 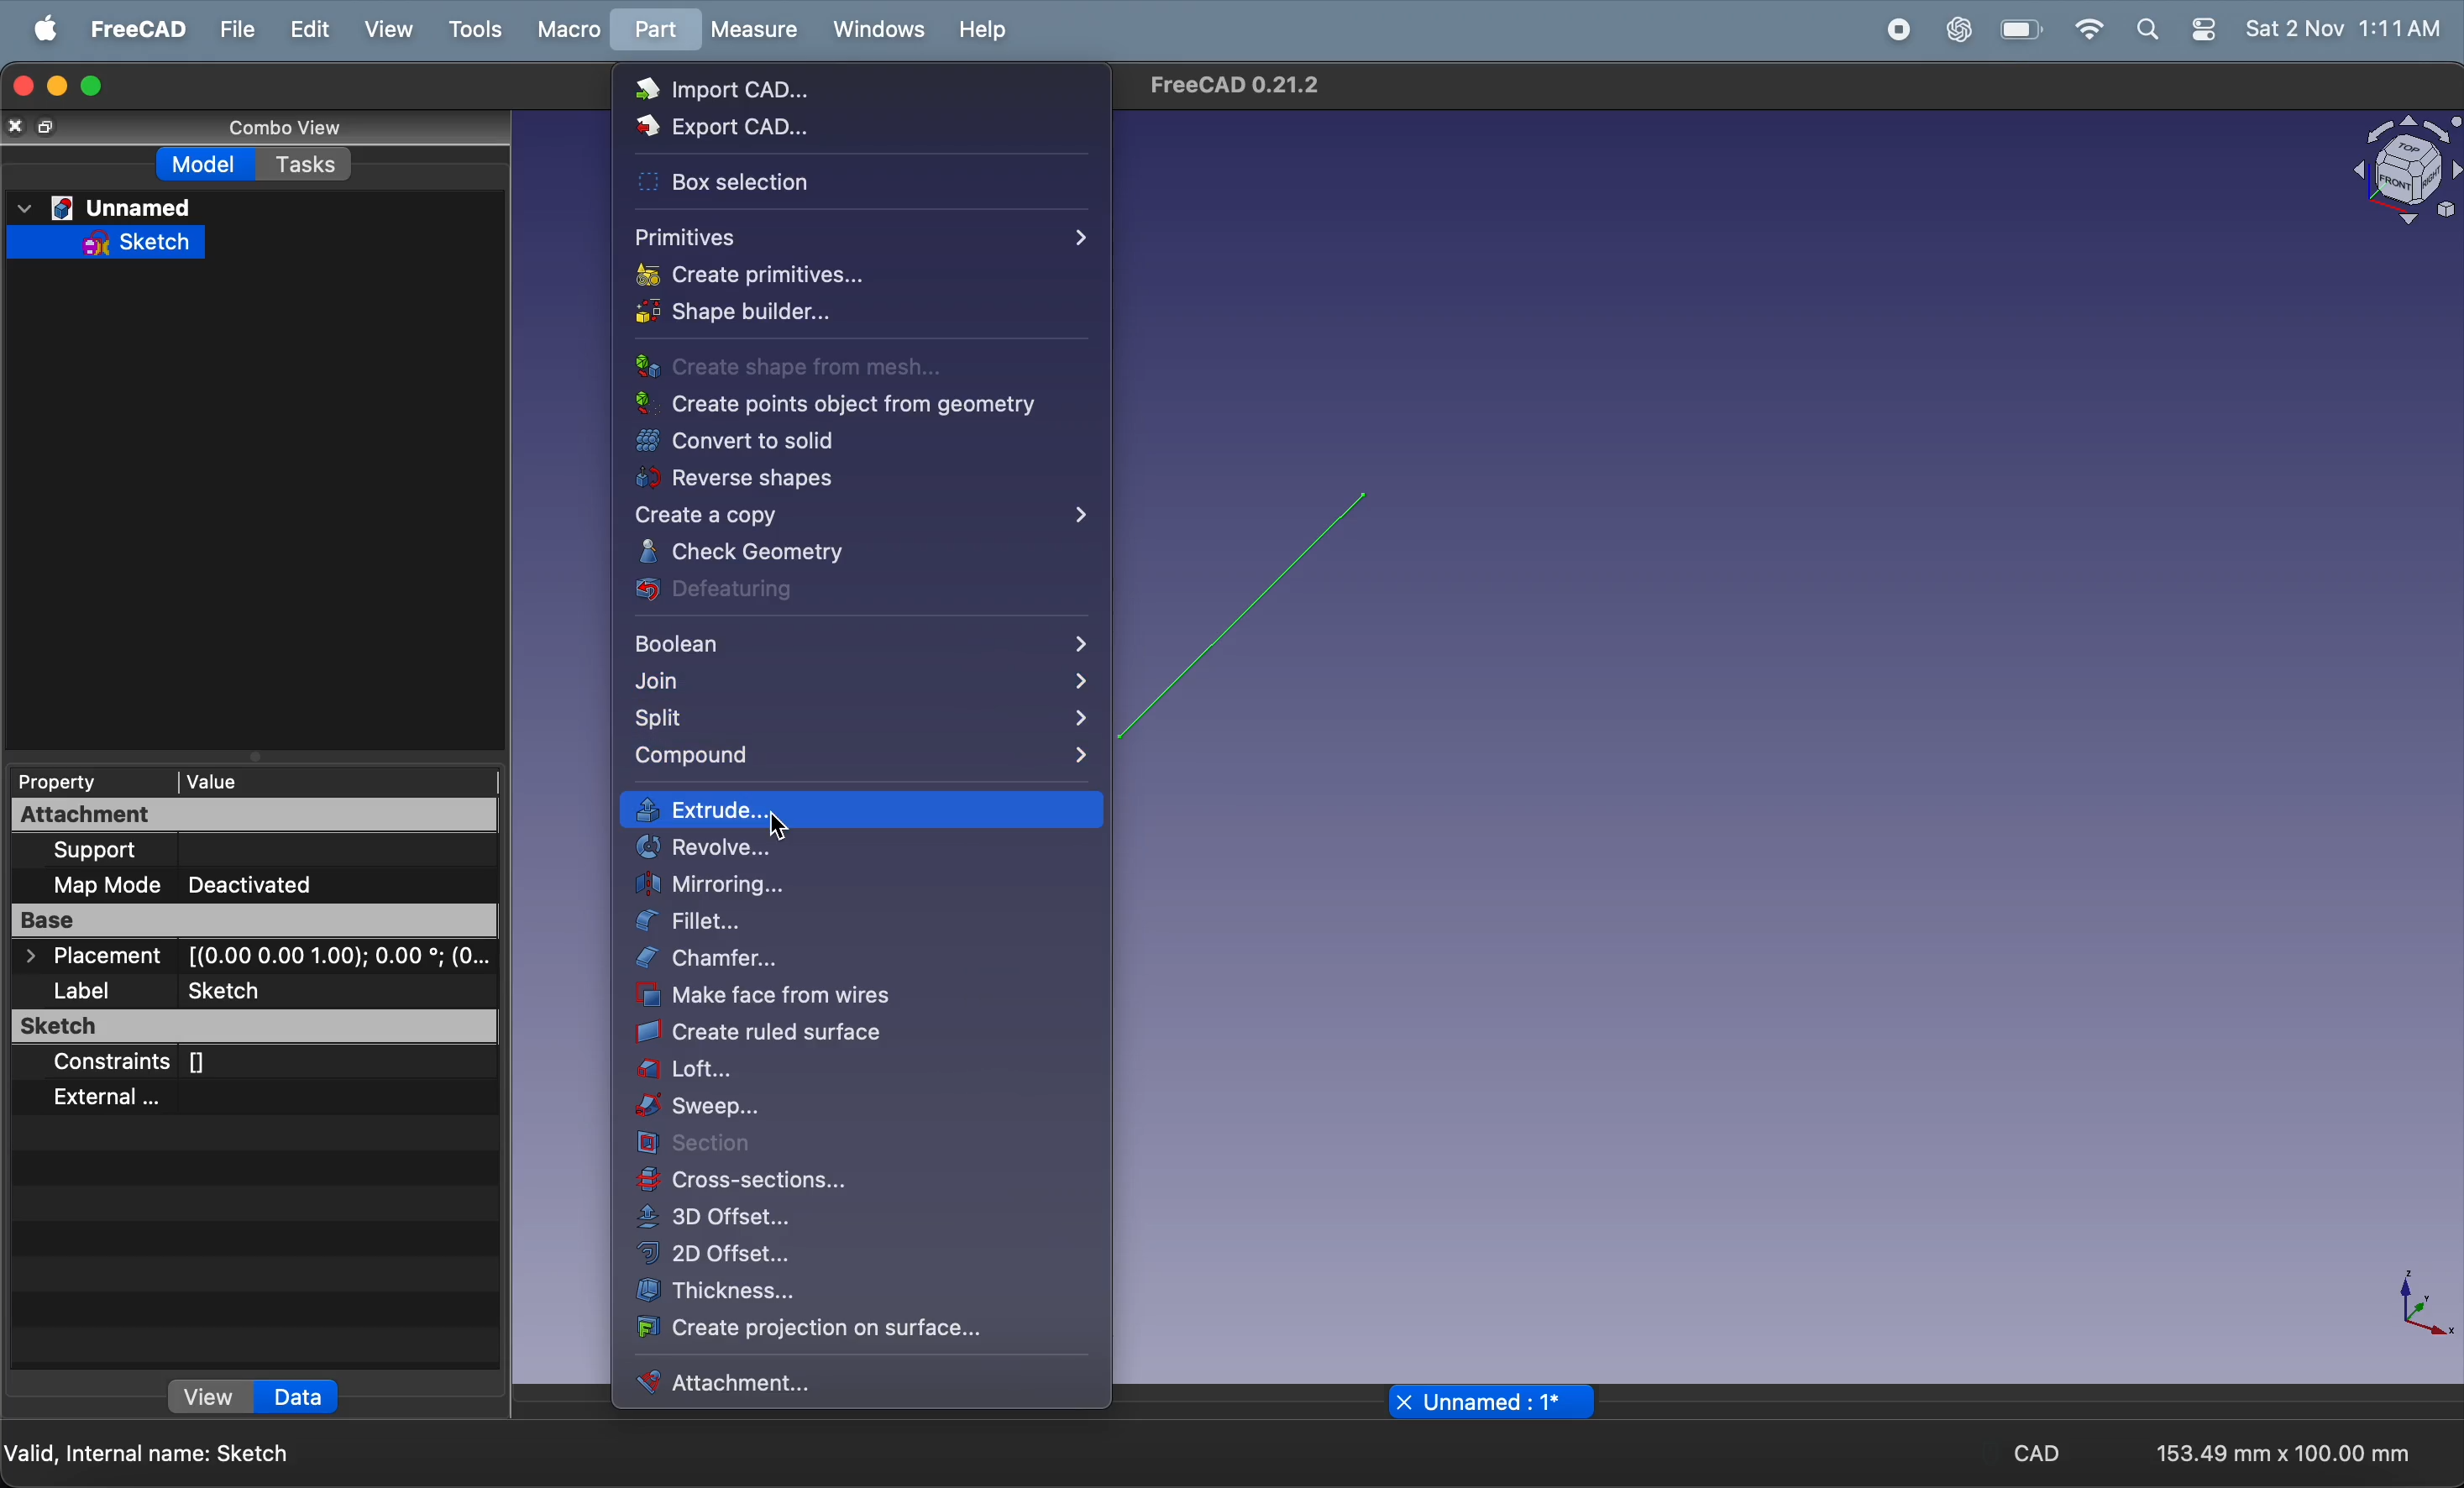 What do you see at coordinates (250, 920) in the screenshot?
I see `Base` at bounding box center [250, 920].